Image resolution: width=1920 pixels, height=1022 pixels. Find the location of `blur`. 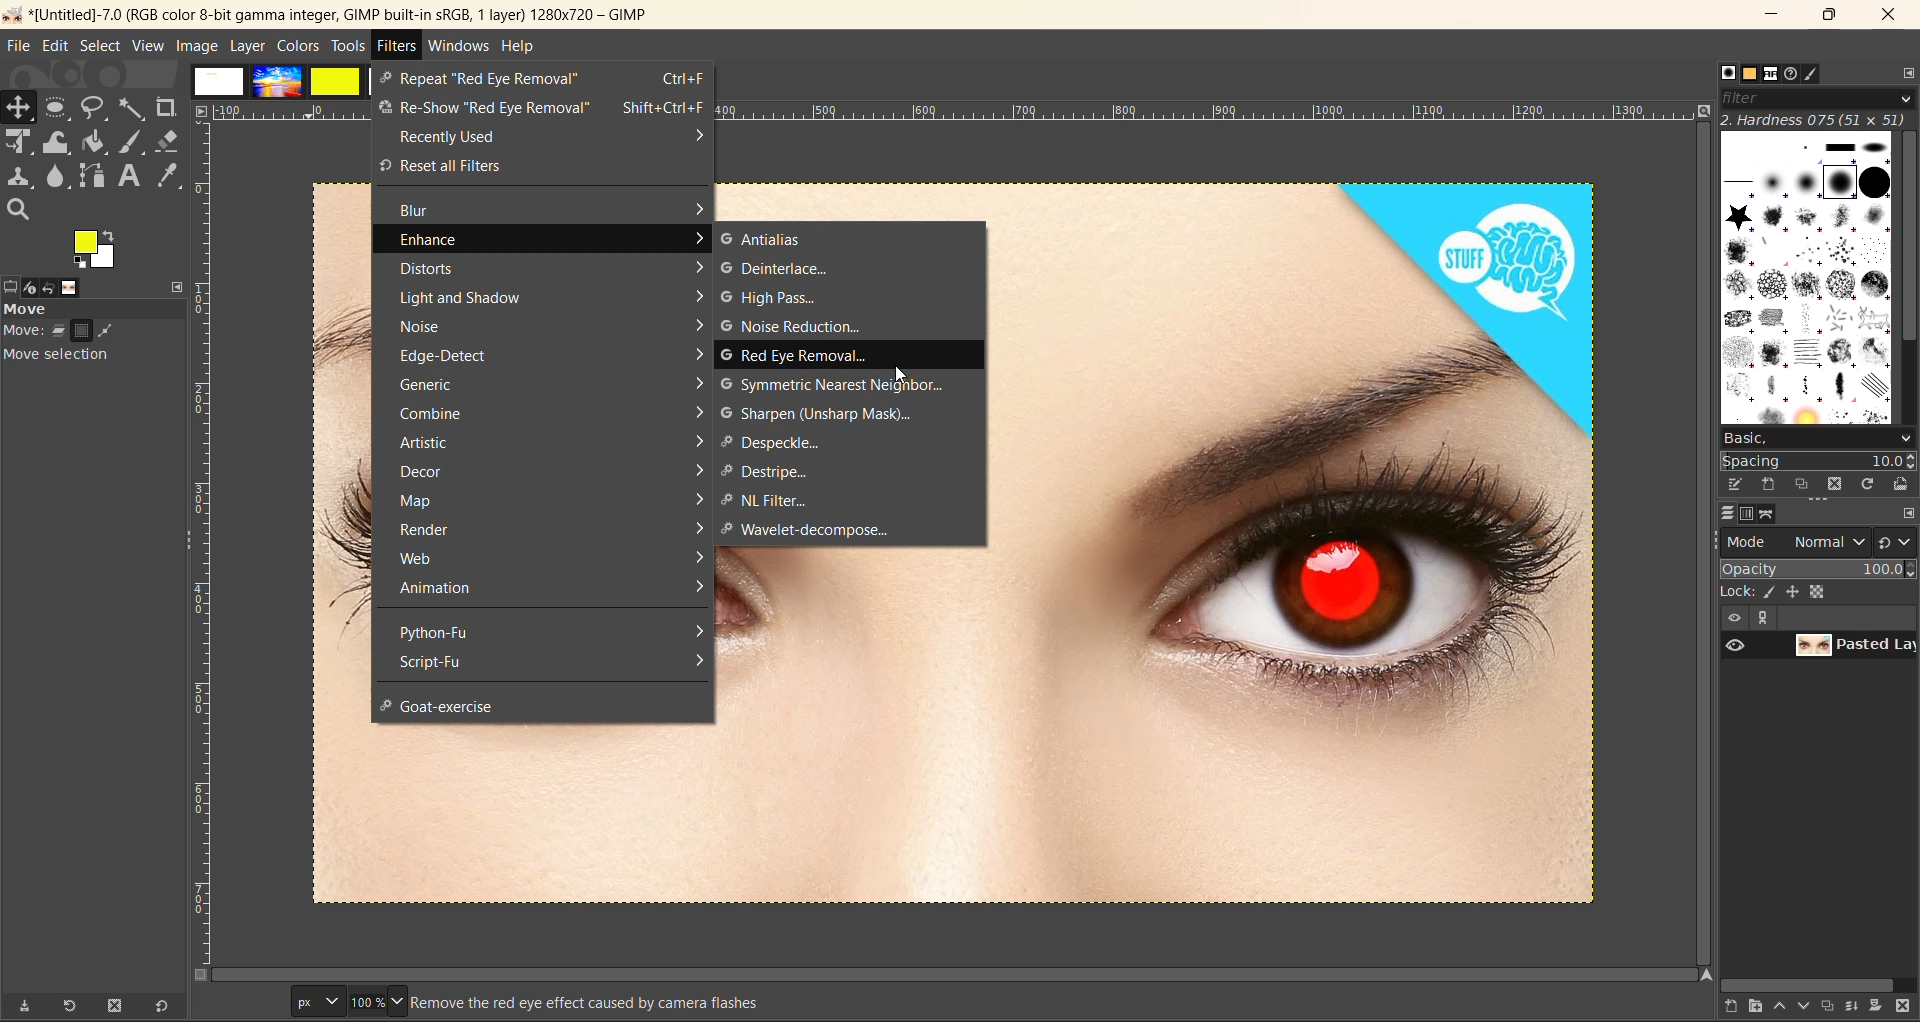

blur is located at coordinates (553, 209).